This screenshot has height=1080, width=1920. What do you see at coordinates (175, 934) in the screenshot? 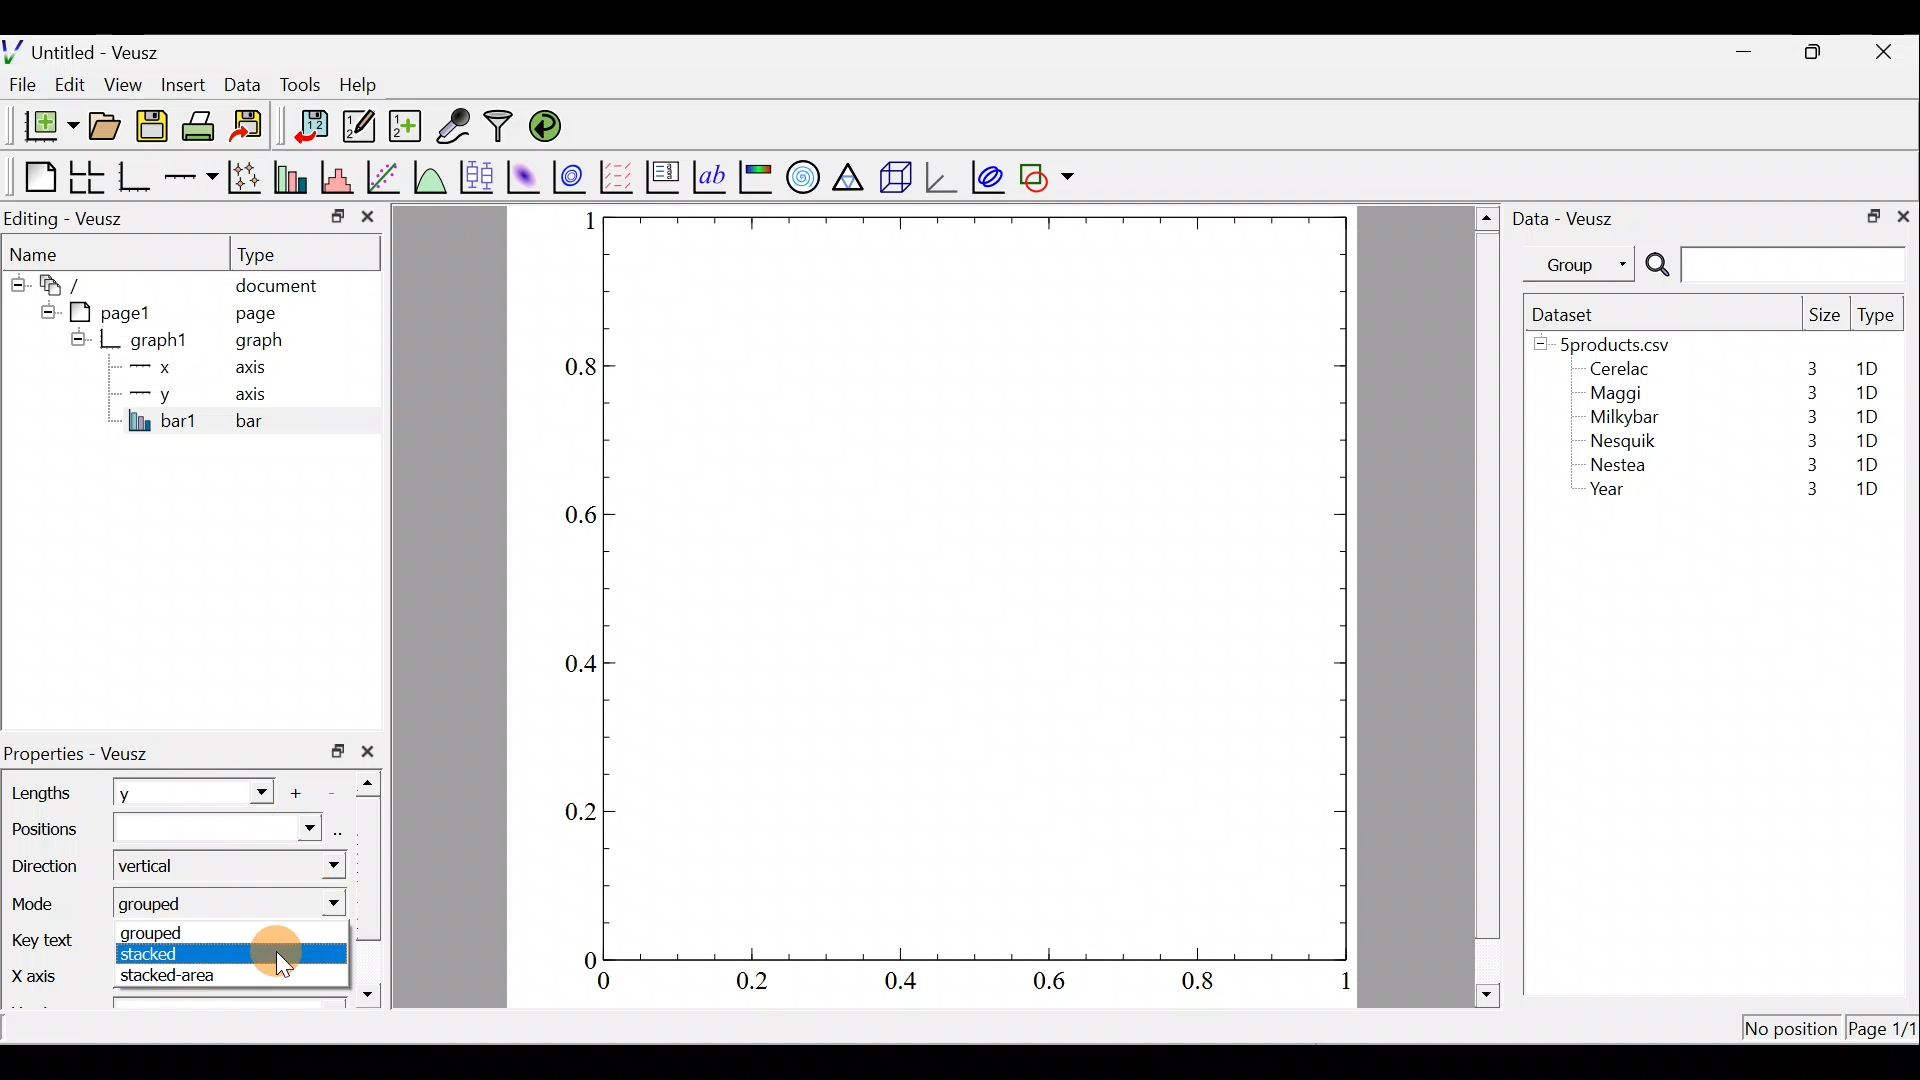
I see `grouped` at bounding box center [175, 934].